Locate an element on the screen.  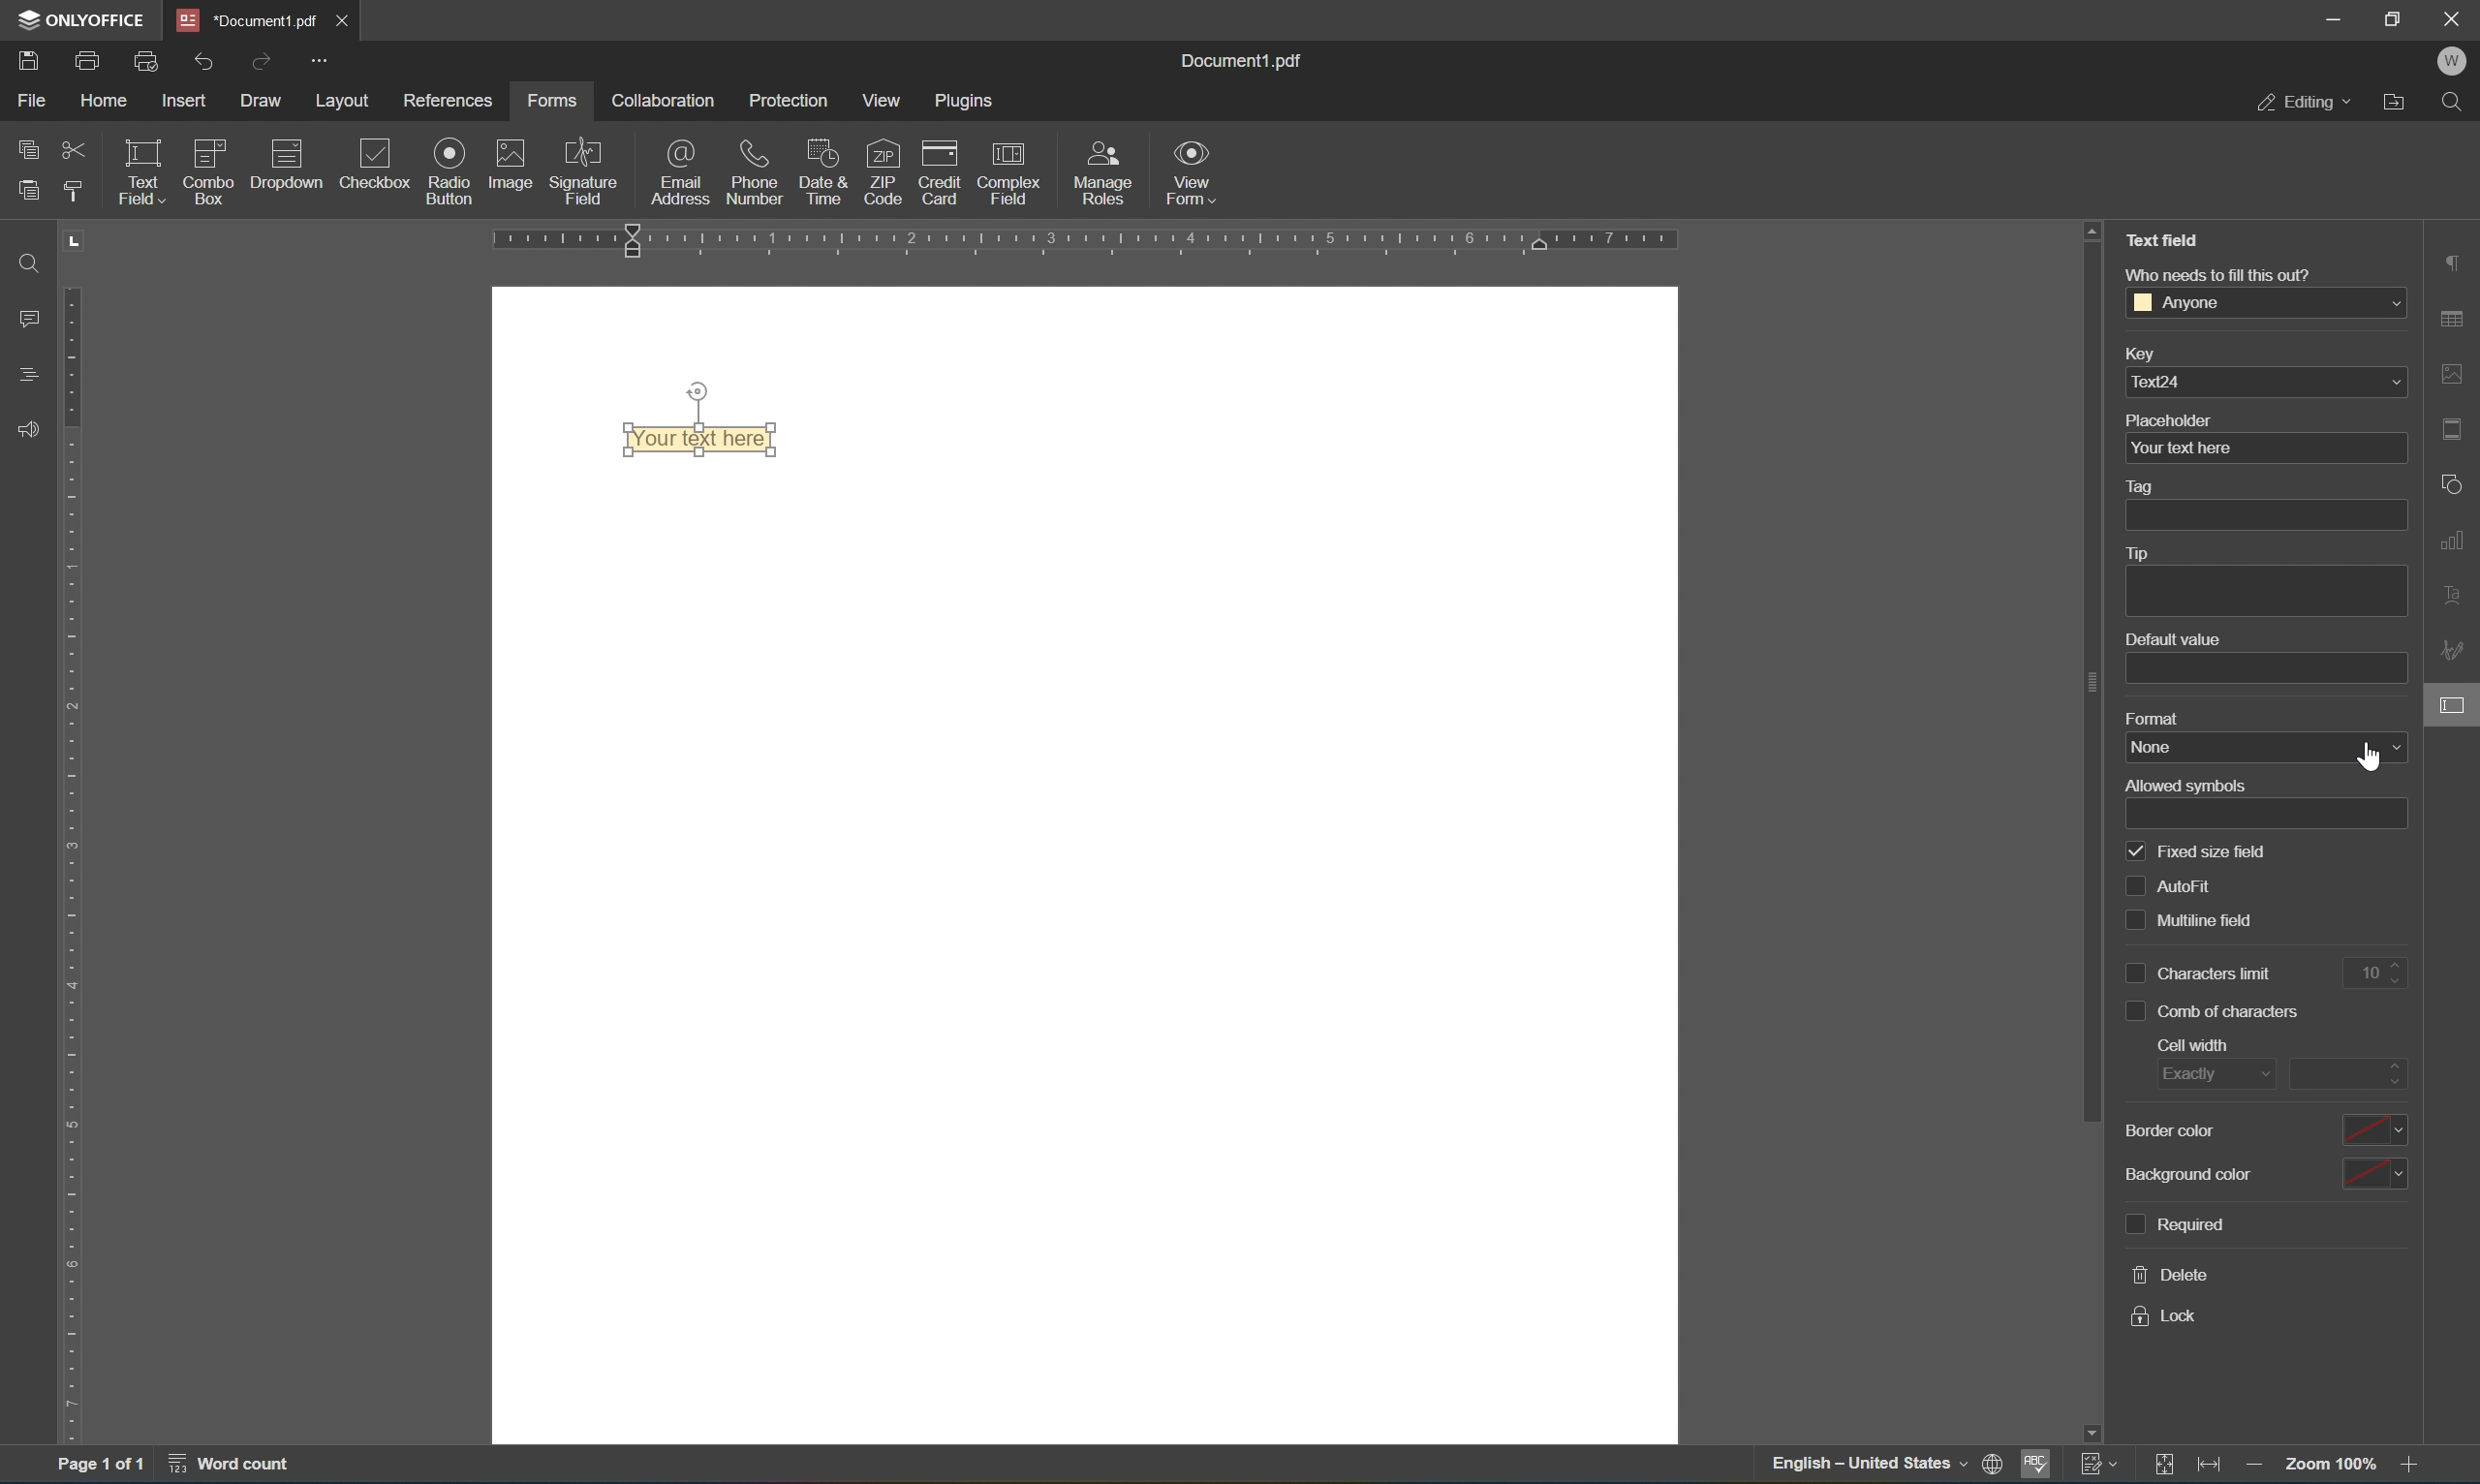
ONLYOFFICE is located at coordinates (81, 19).